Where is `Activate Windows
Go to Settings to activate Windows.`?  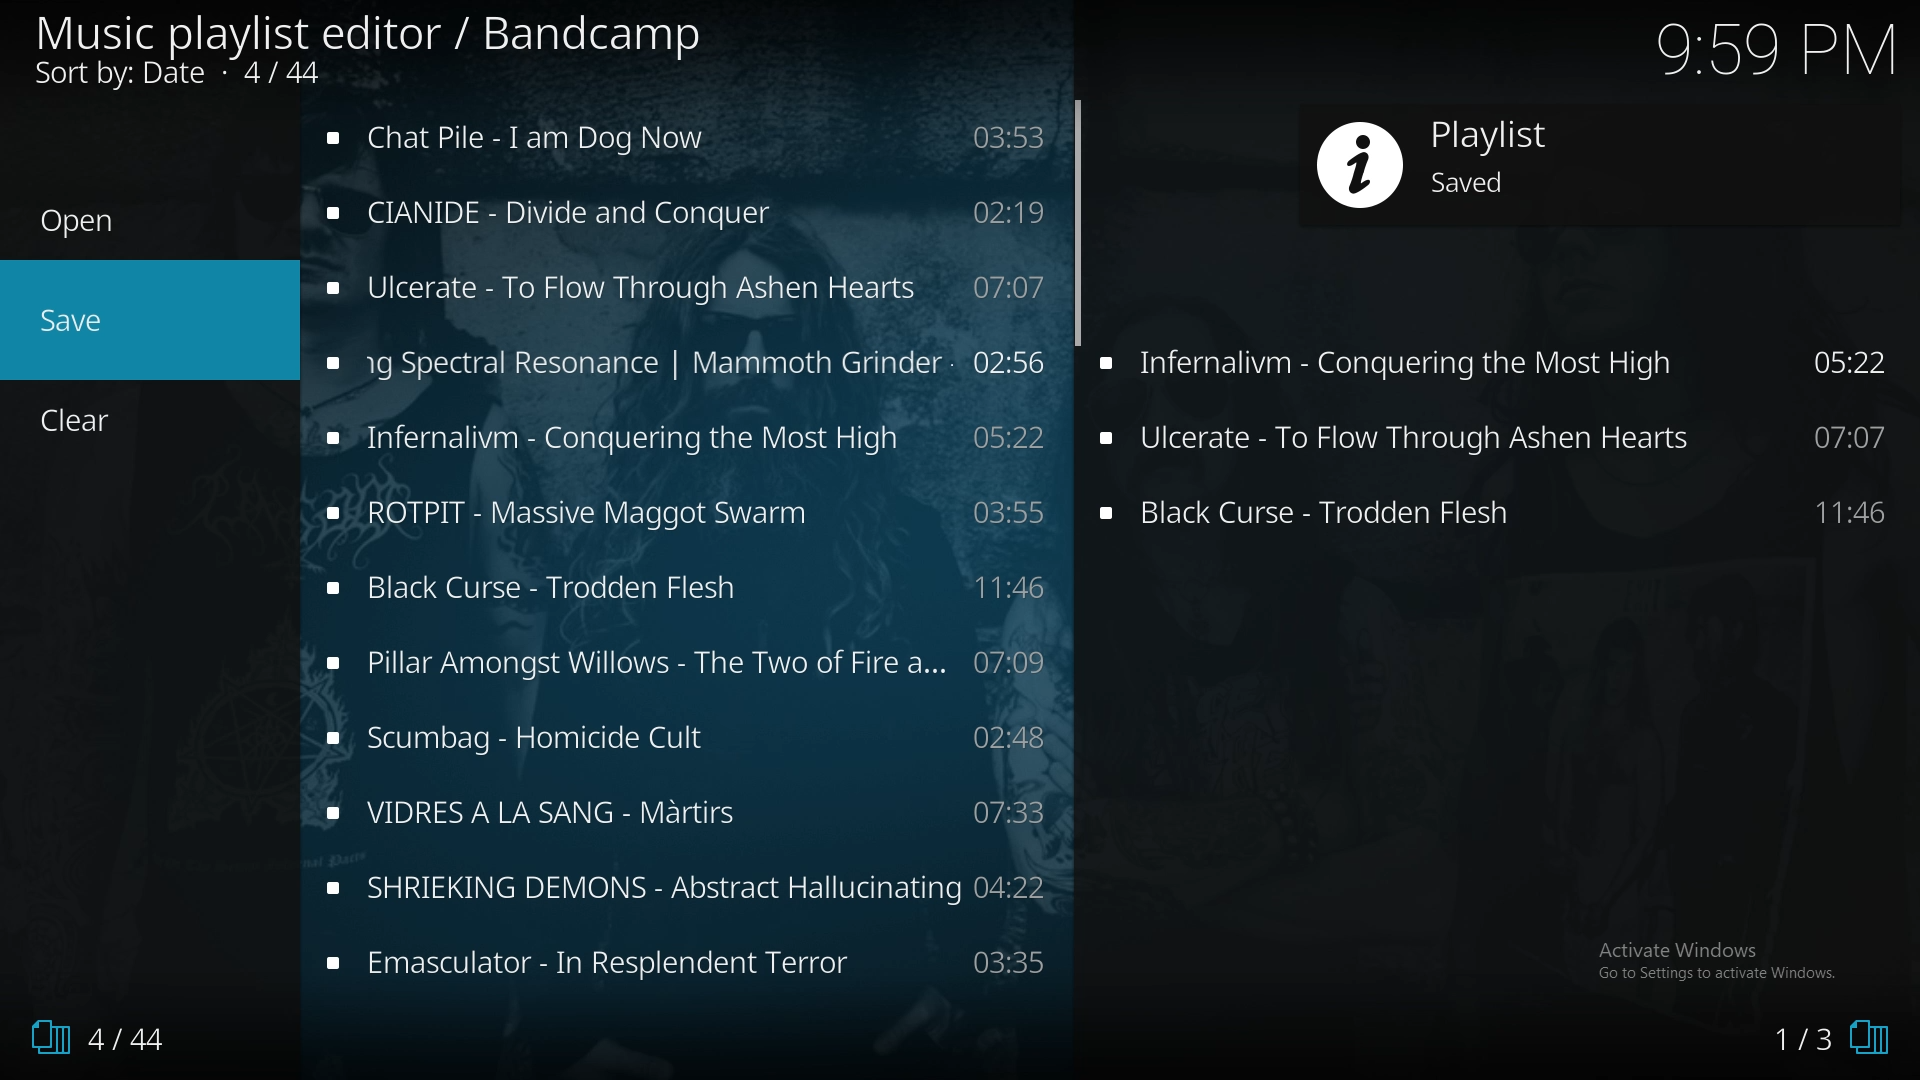 Activate Windows
Go to Settings to activate Windows. is located at coordinates (1718, 958).